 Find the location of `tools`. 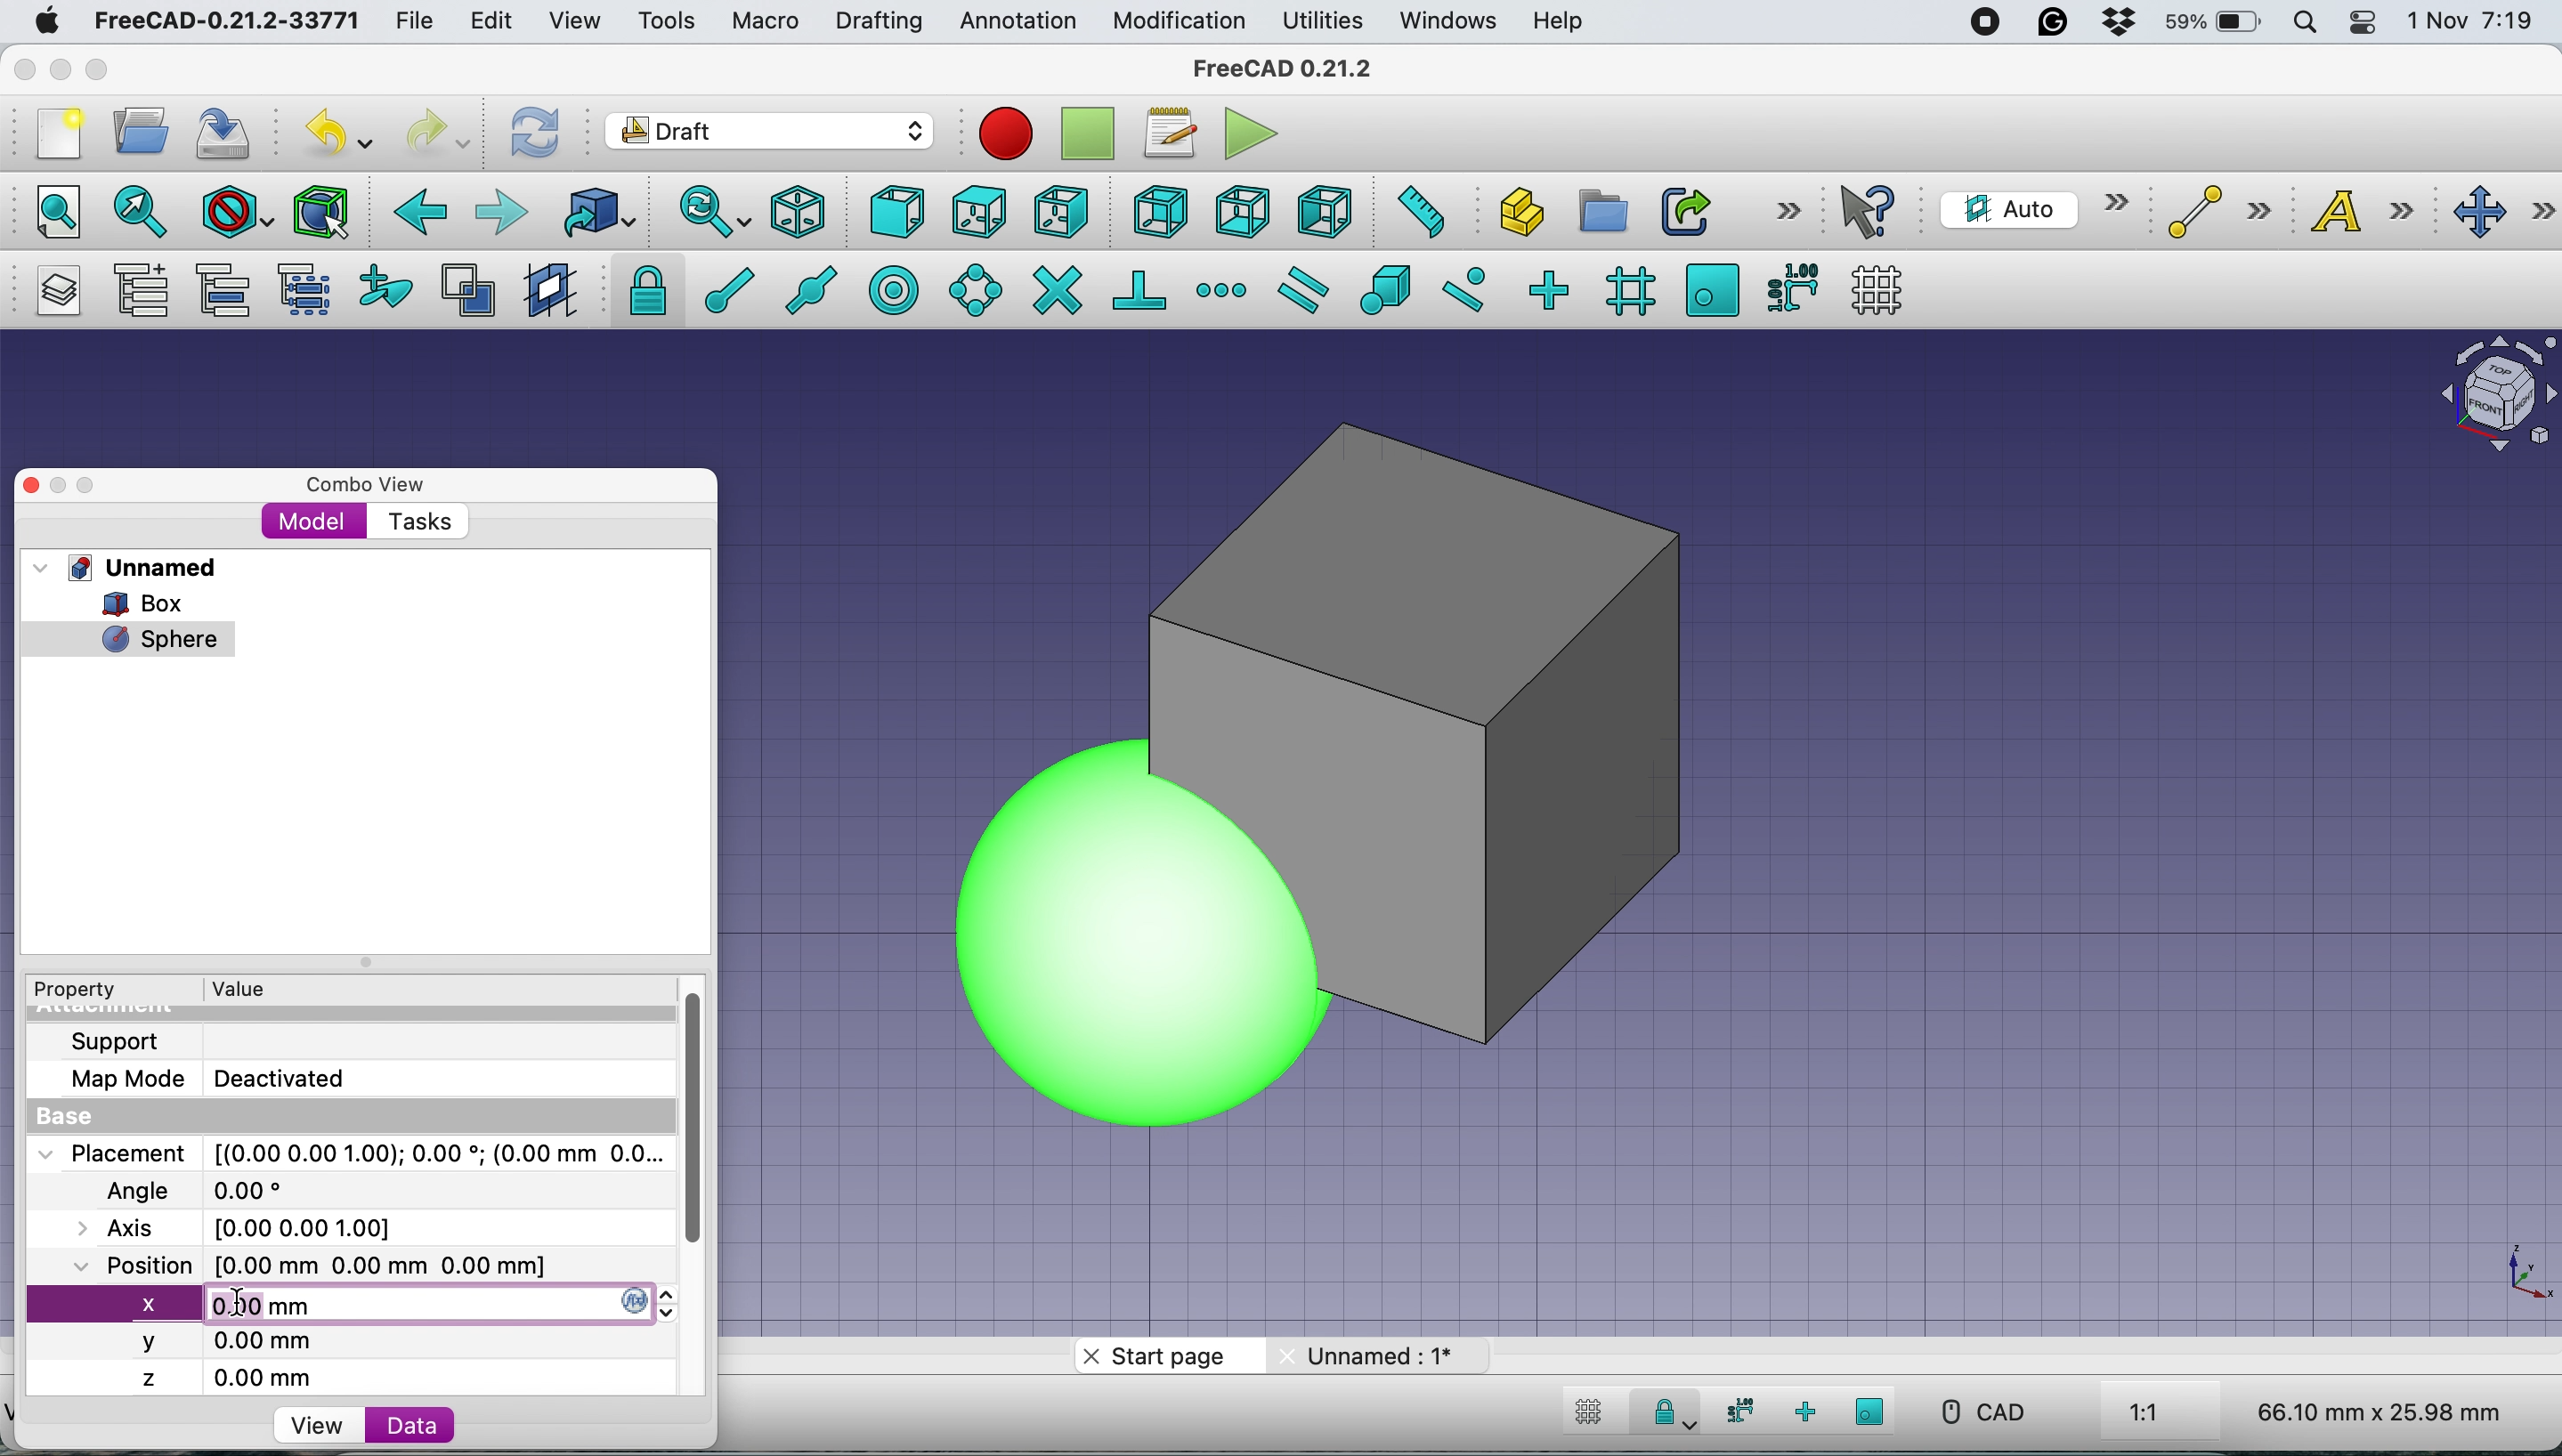

tools is located at coordinates (665, 23).